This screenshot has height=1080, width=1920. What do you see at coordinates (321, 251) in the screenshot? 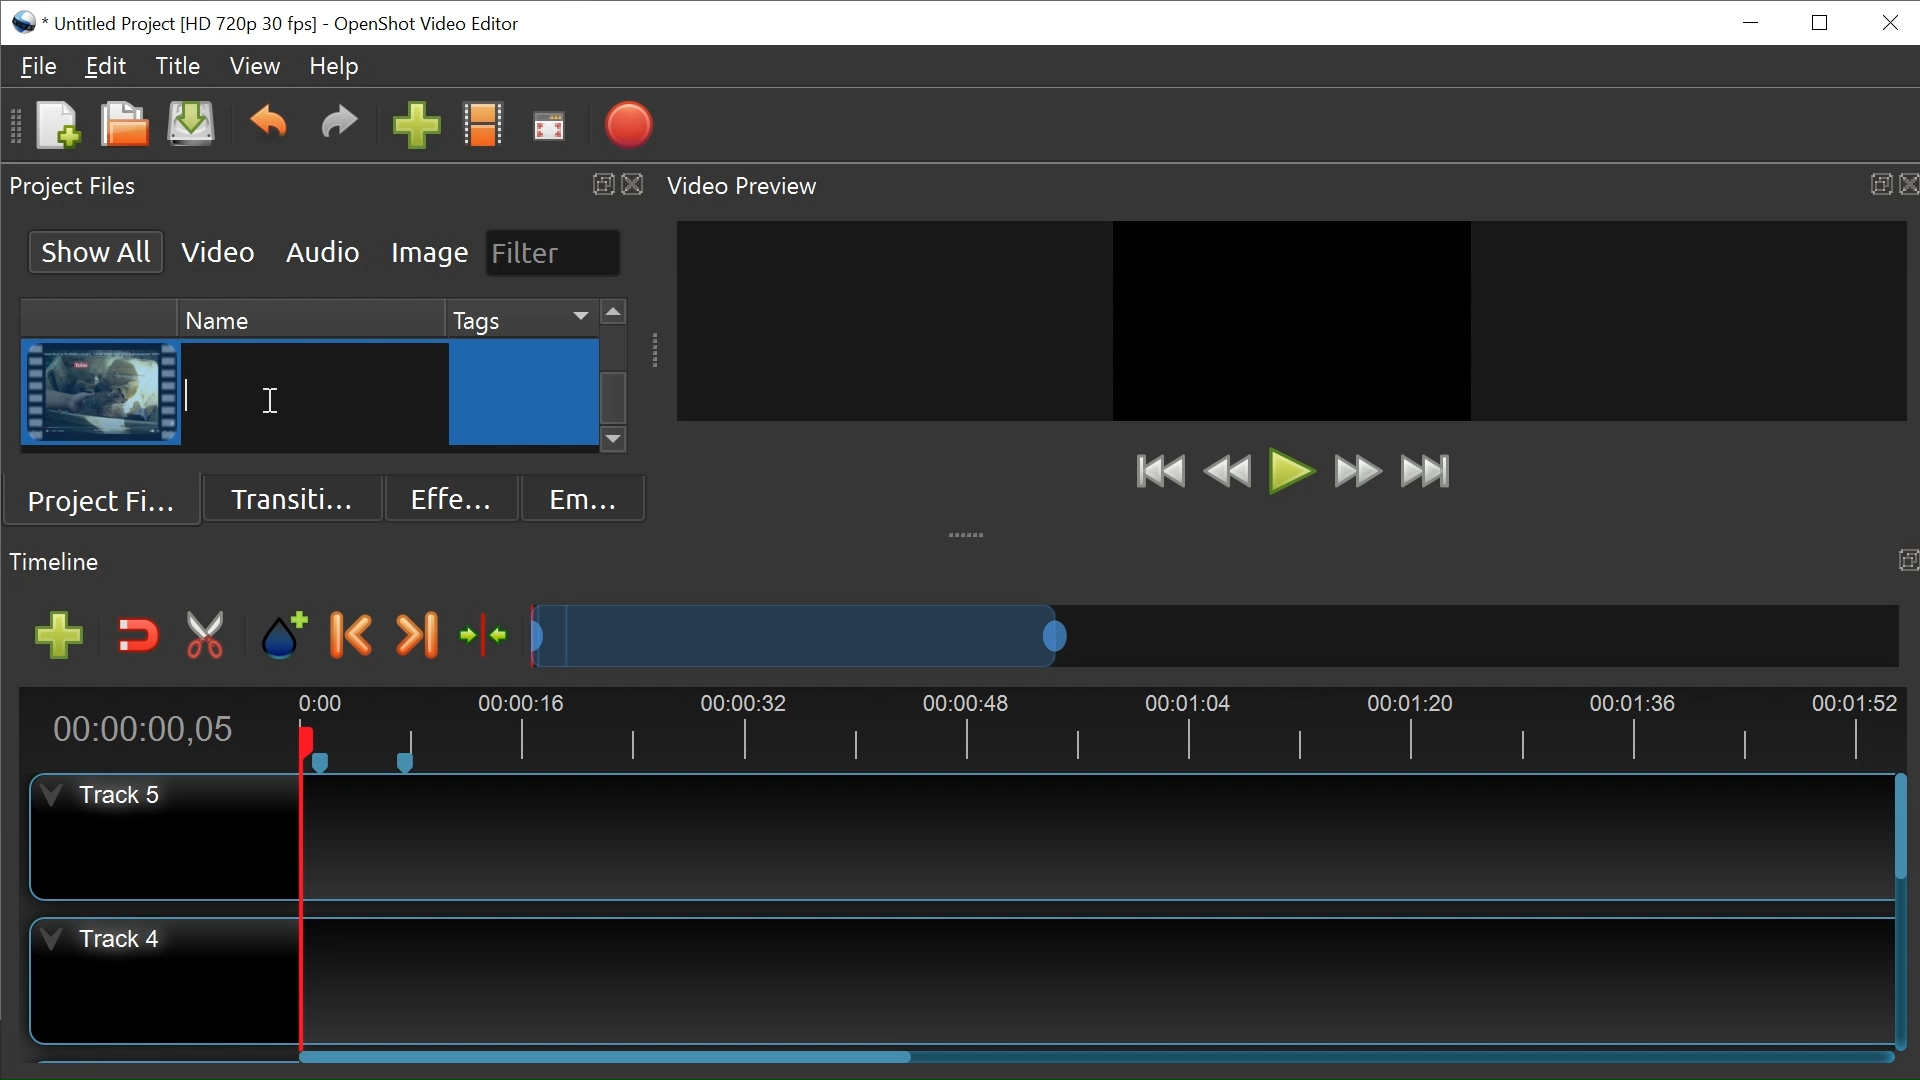
I see `Audio` at bounding box center [321, 251].